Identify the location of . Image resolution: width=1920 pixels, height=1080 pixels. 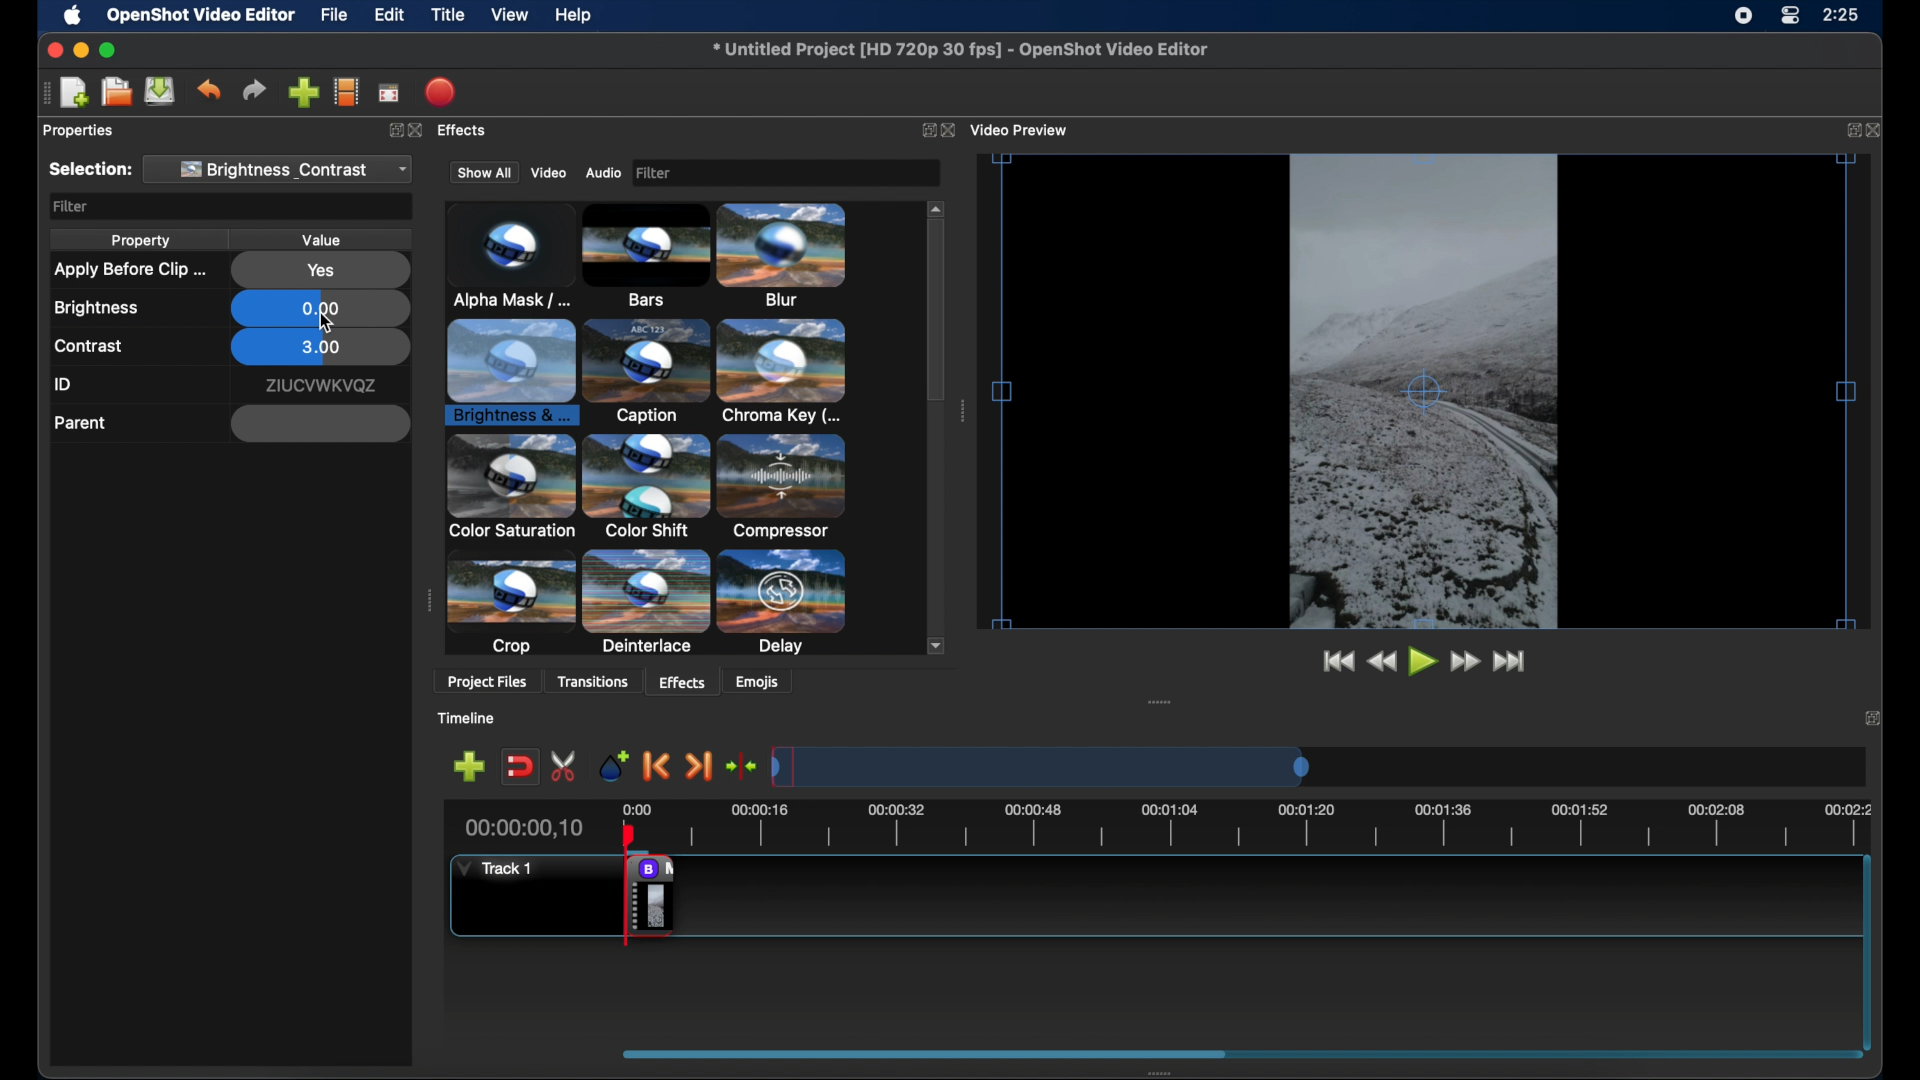
(419, 128).